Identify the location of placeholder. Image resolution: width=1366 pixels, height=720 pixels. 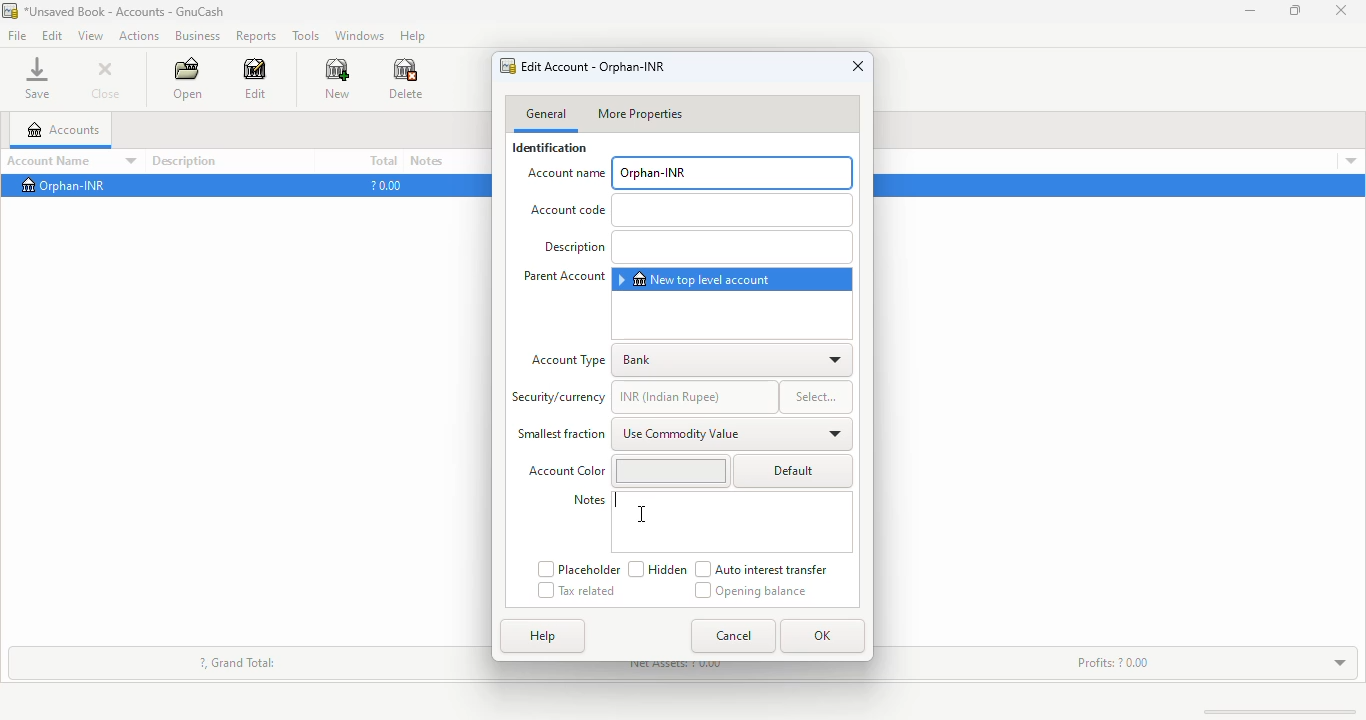
(577, 568).